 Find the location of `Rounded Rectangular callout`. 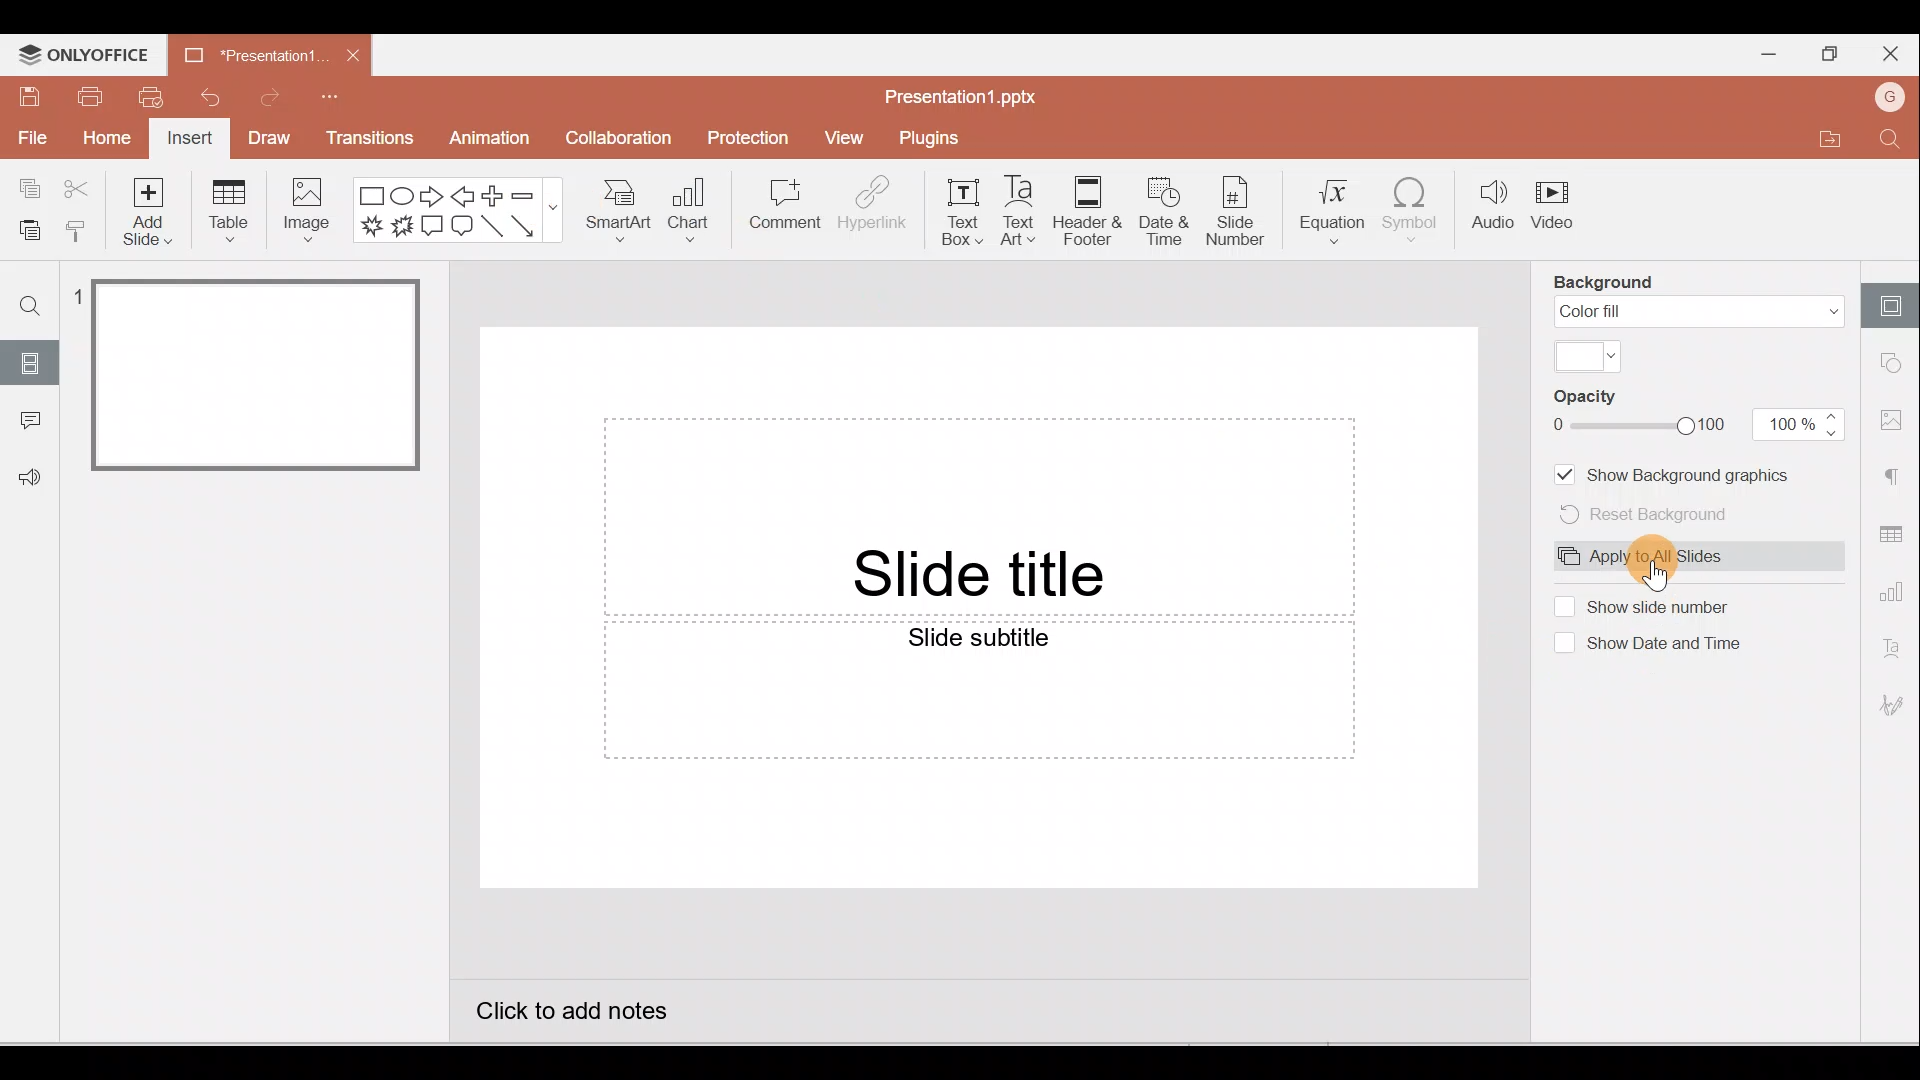

Rounded Rectangular callout is located at coordinates (462, 228).